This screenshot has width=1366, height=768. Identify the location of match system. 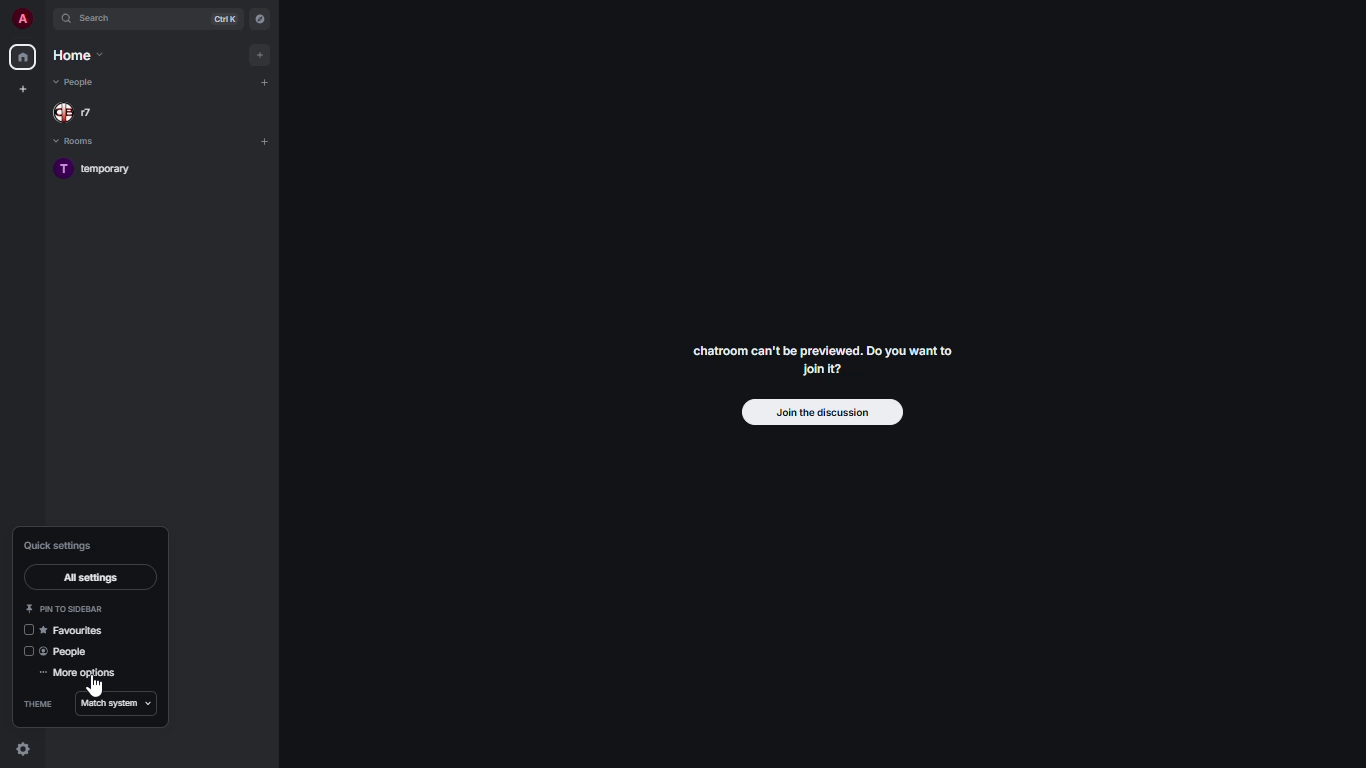
(118, 704).